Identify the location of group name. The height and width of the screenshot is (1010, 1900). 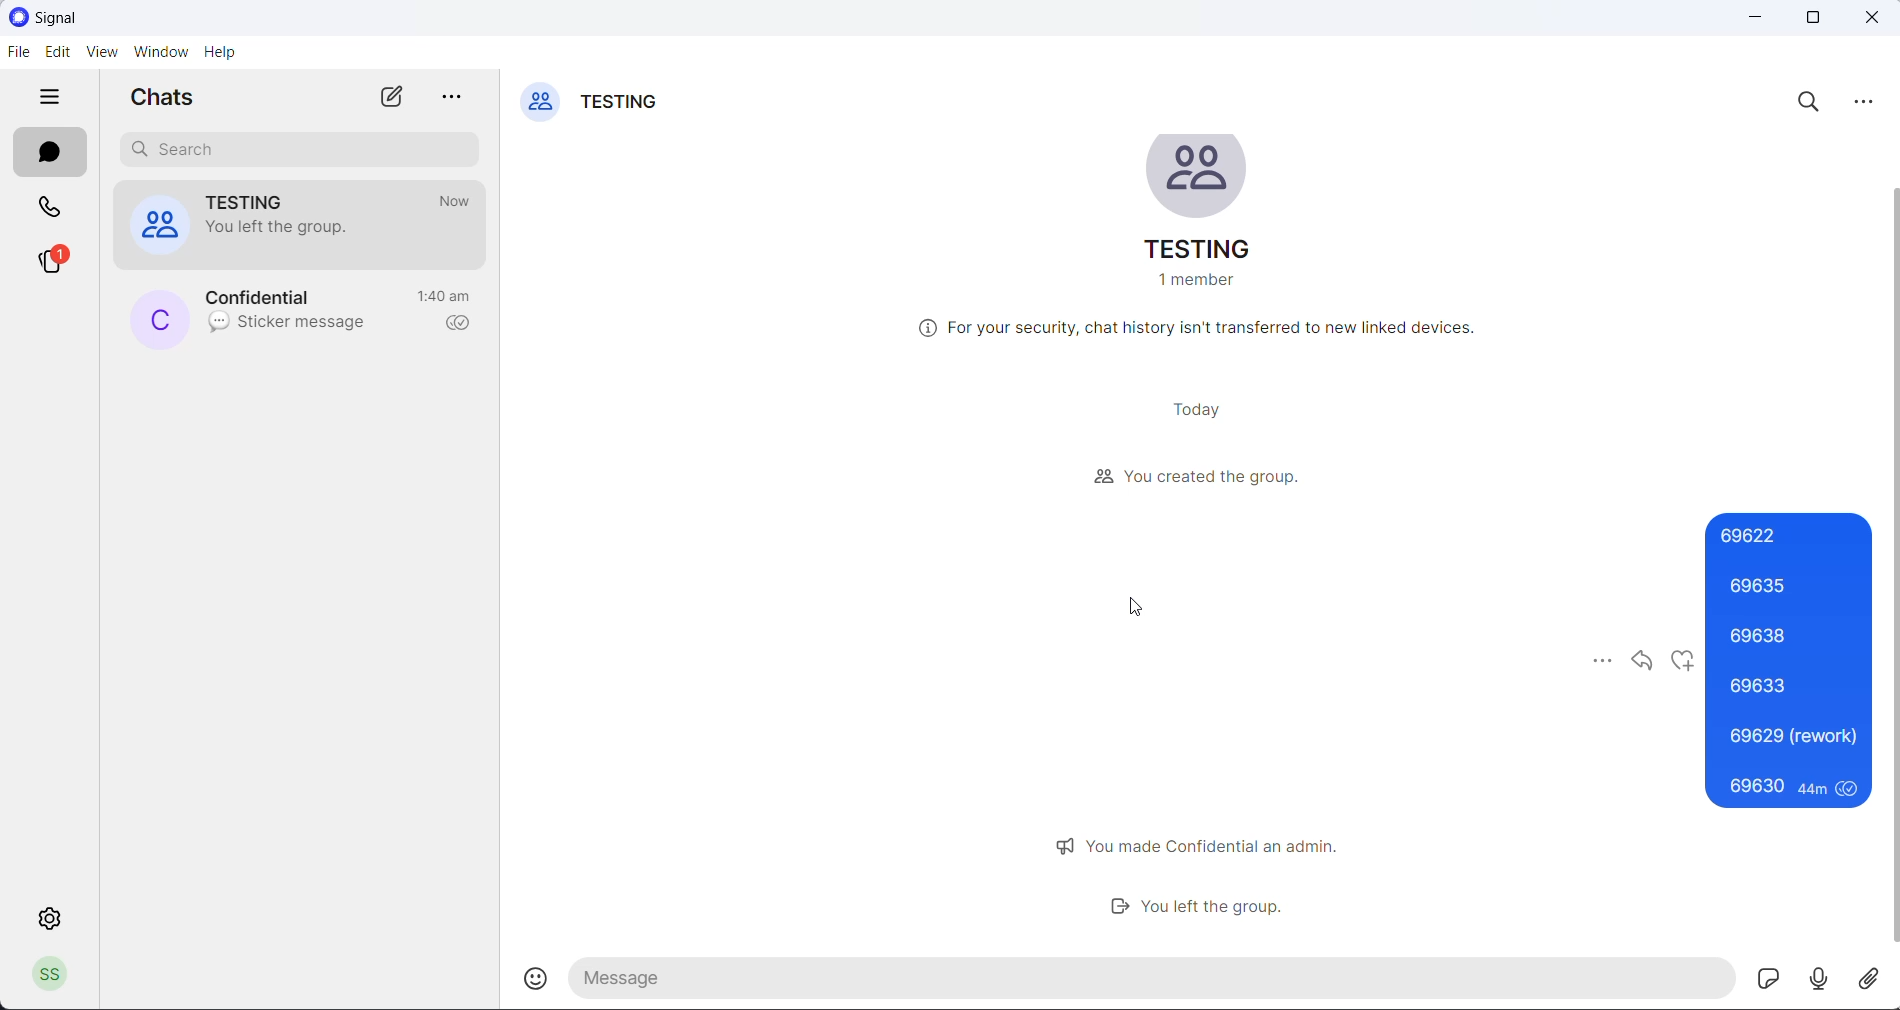
(260, 199).